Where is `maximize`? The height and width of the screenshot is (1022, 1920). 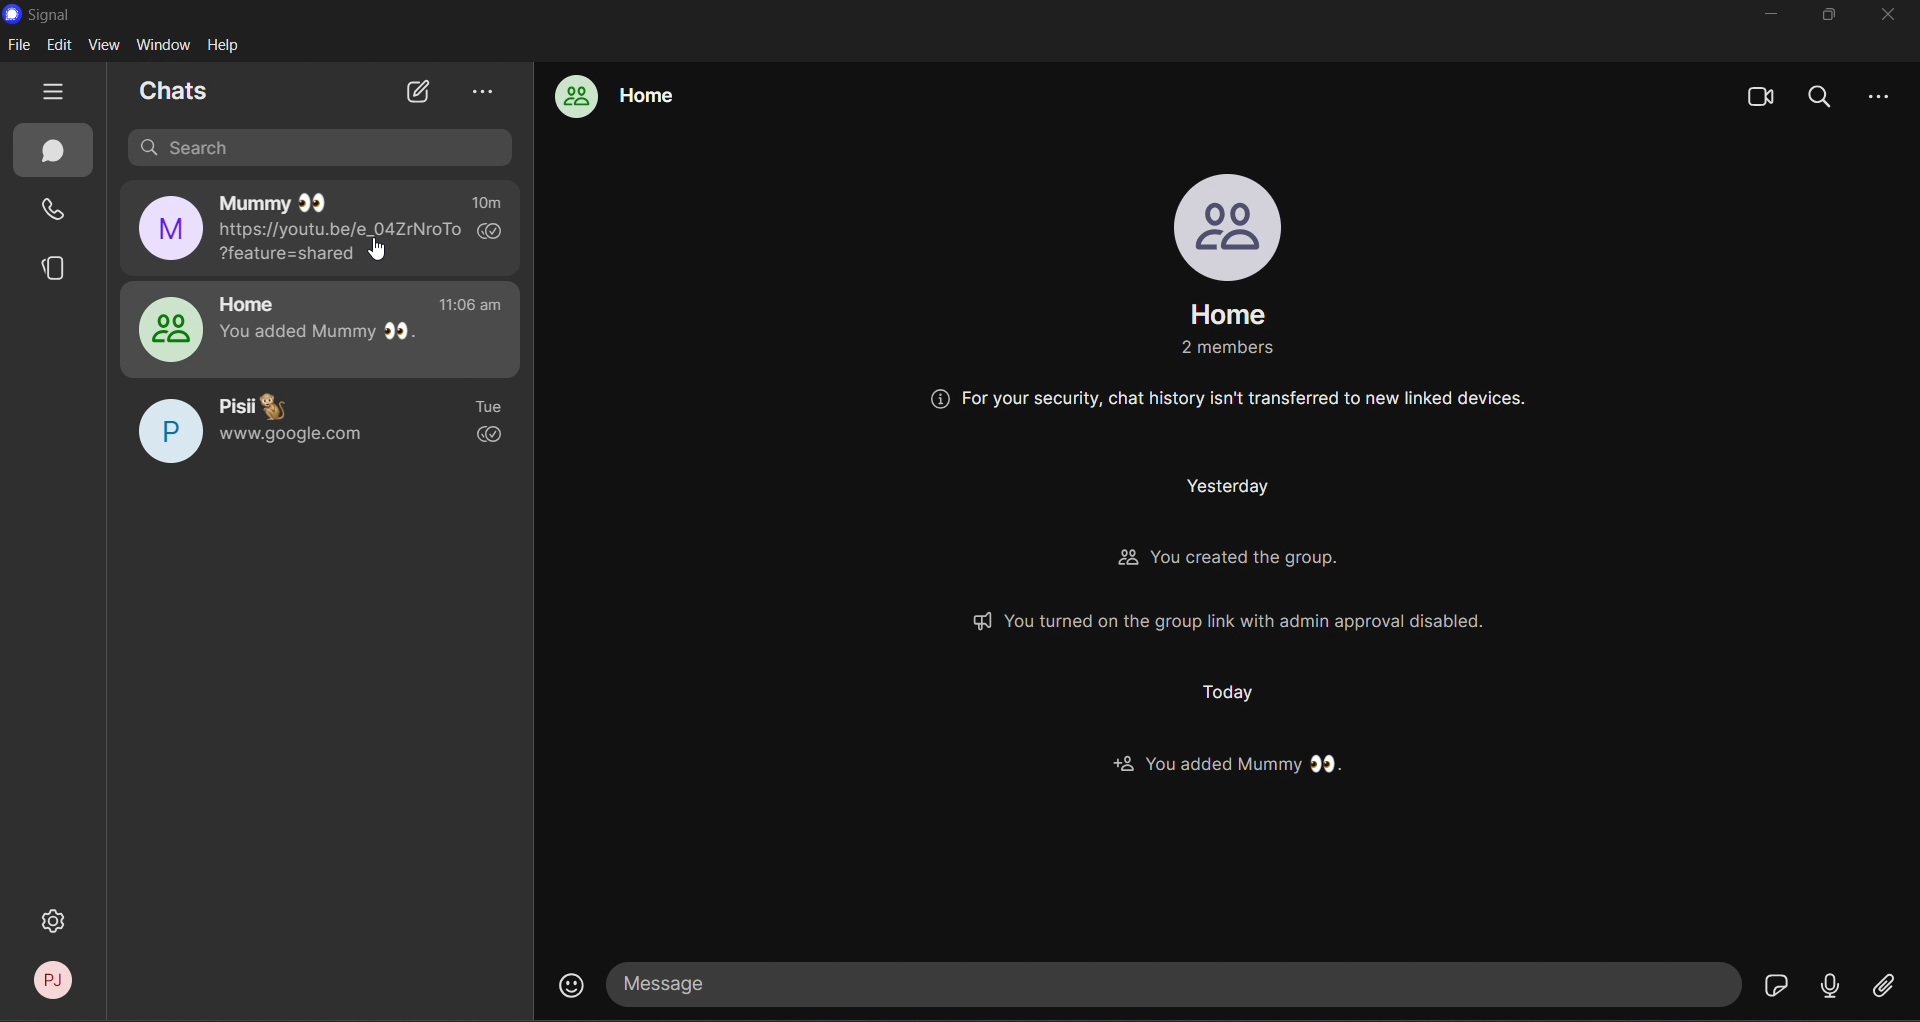 maximize is located at coordinates (1824, 18).